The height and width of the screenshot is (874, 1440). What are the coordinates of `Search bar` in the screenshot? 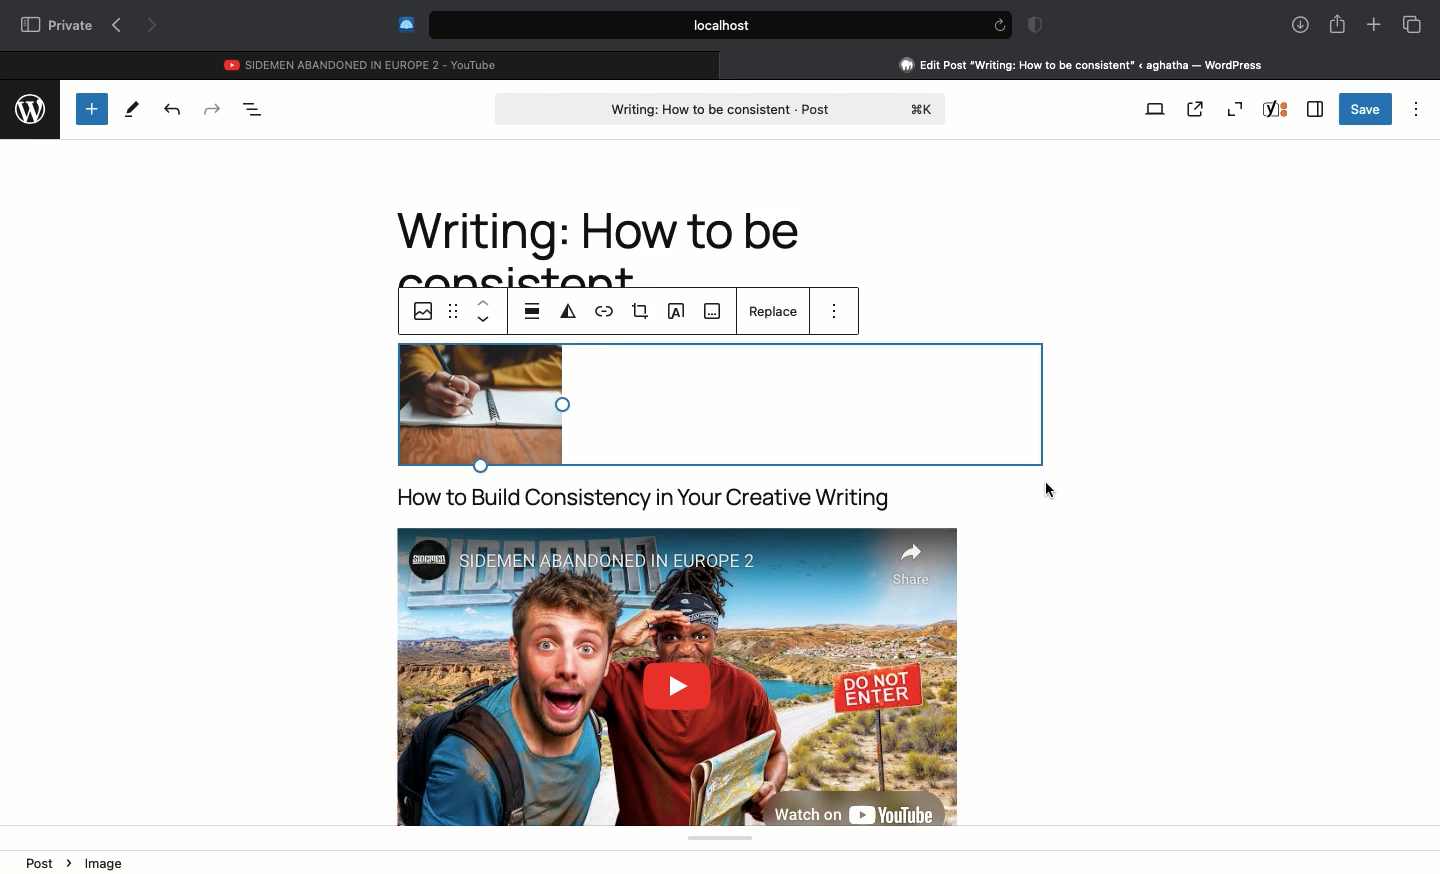 It's located at (701, 25).